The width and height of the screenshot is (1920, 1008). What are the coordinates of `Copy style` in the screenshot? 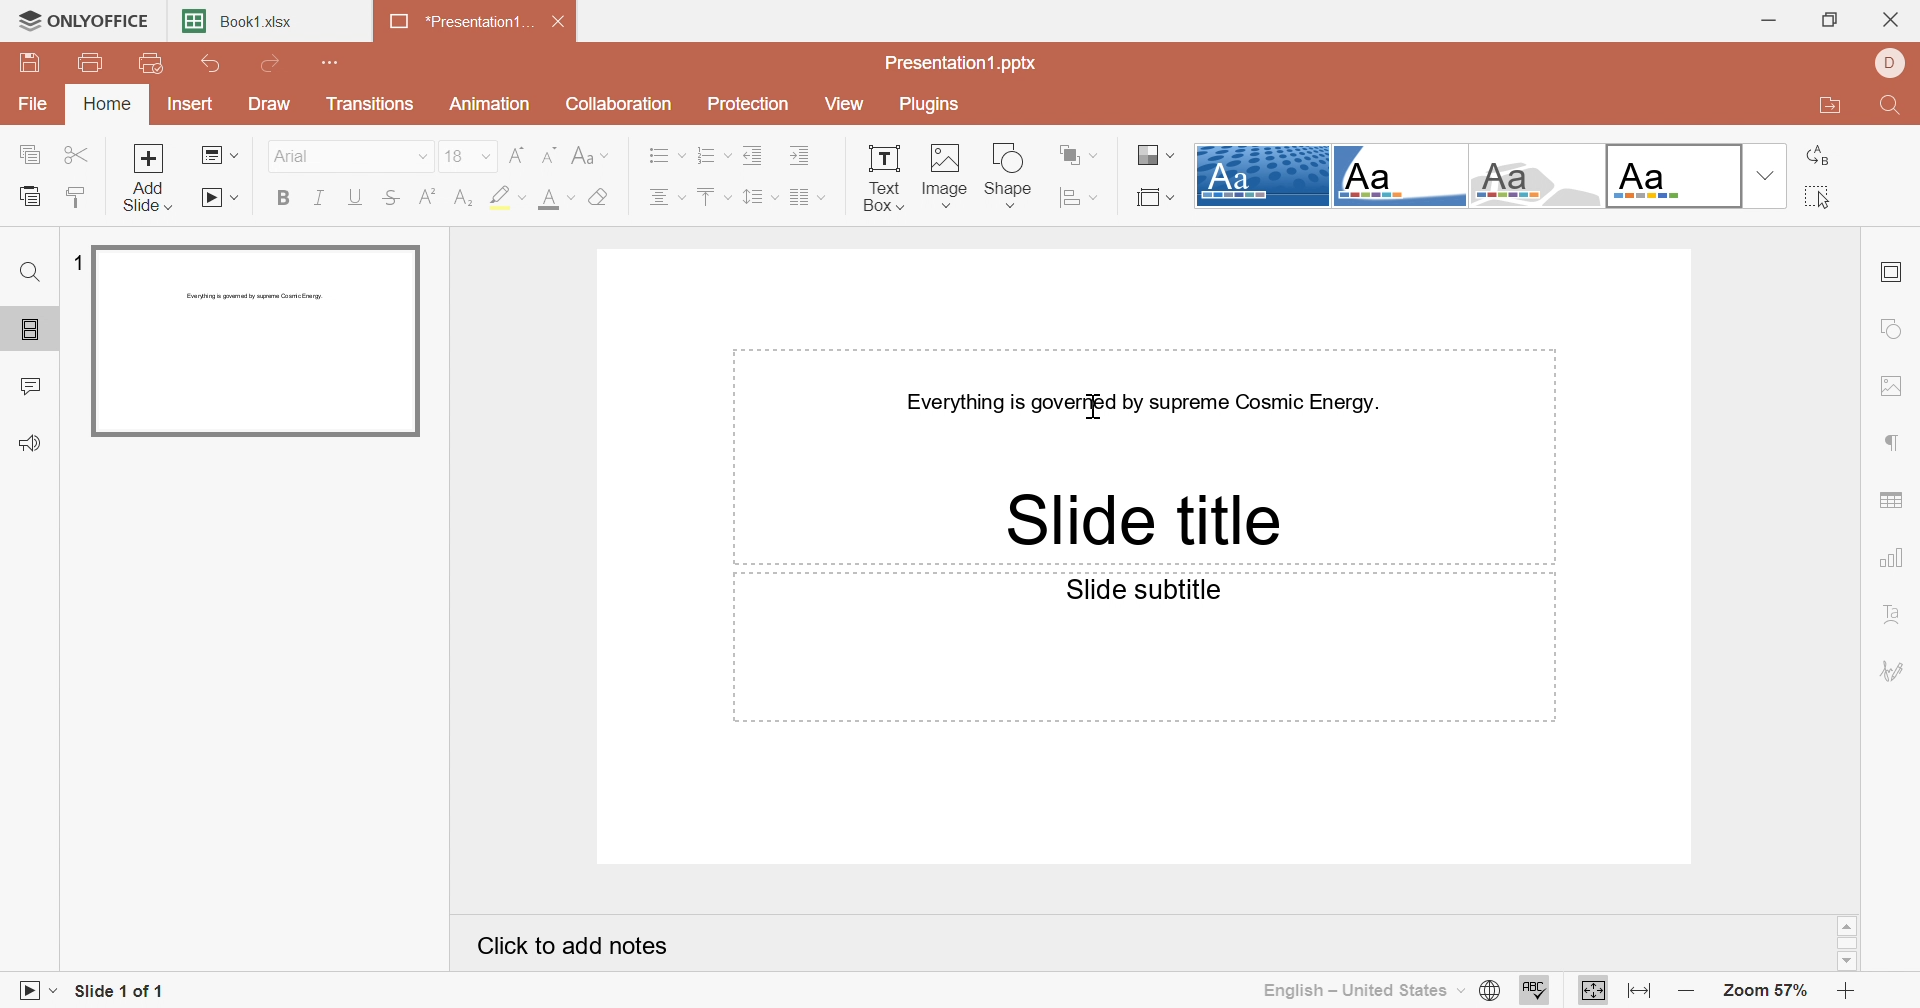 It's located at (78, 197).